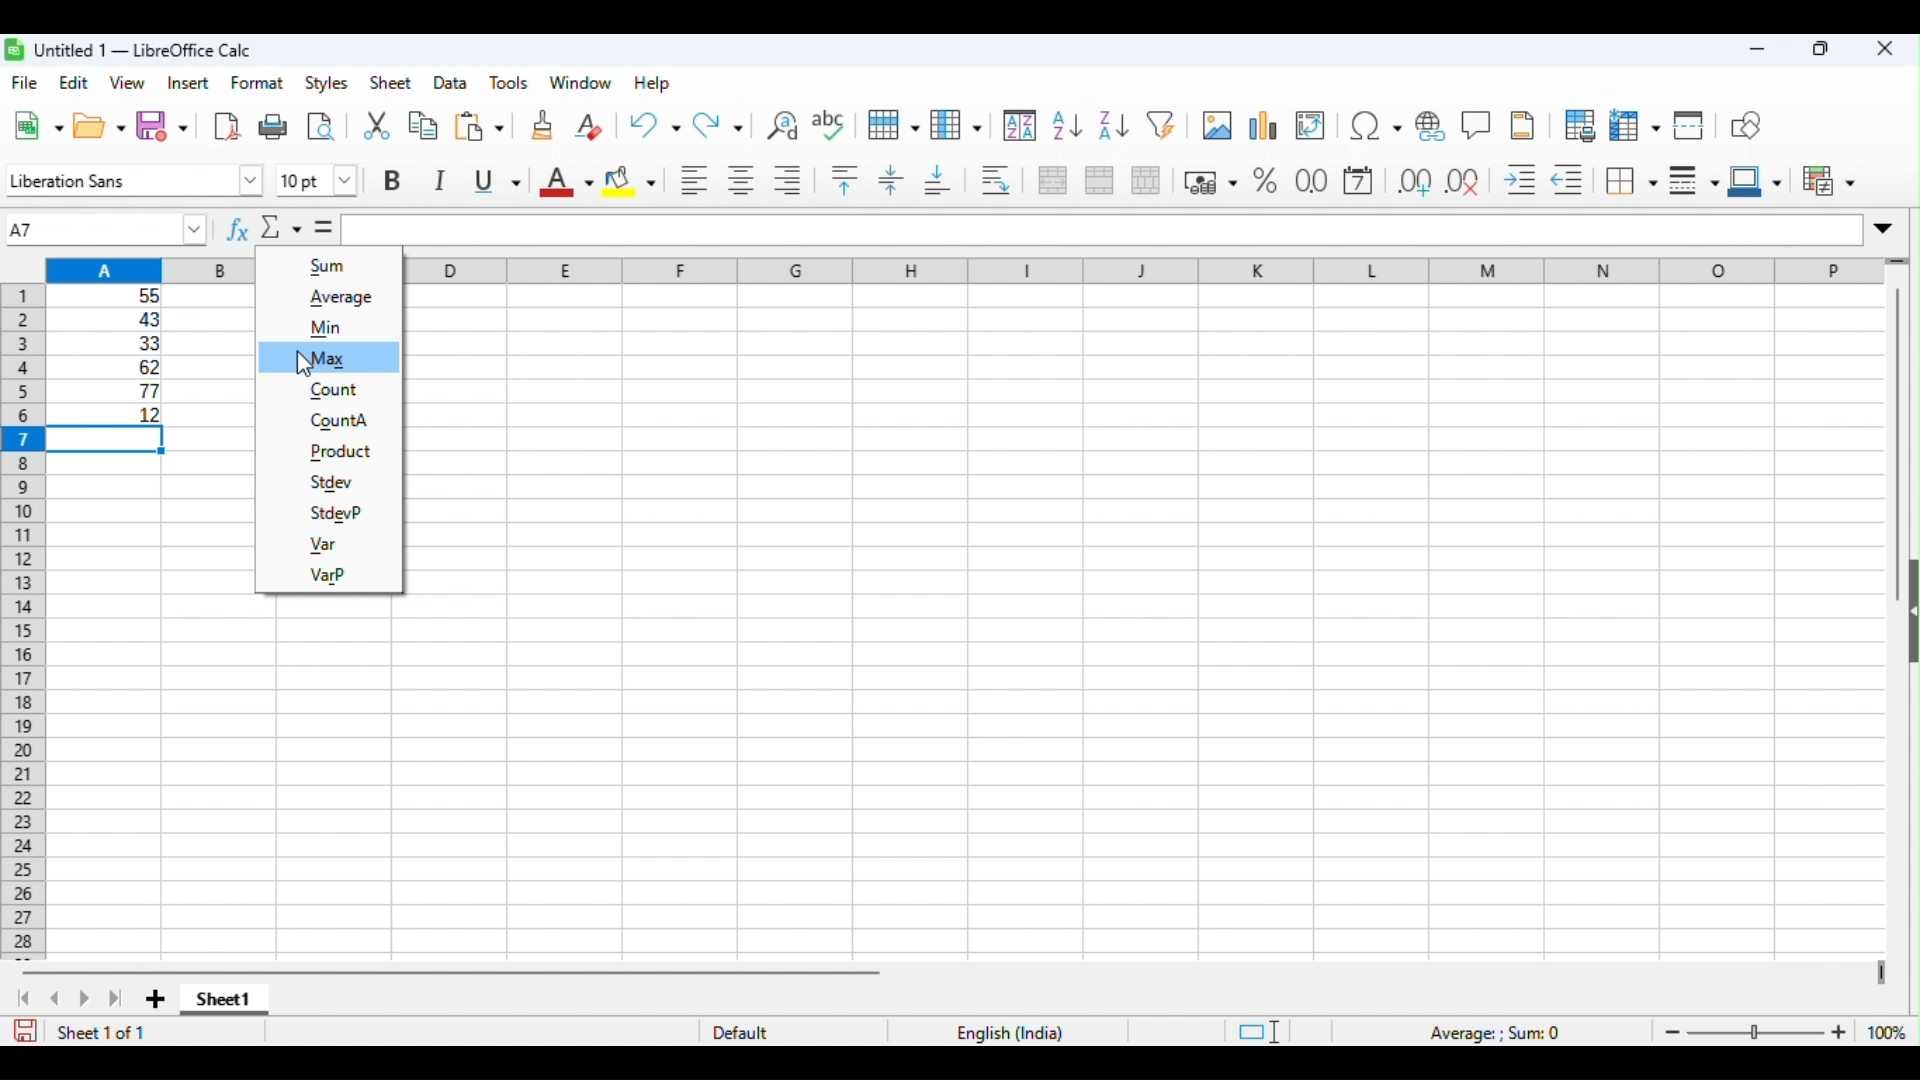 The image size is (1920, 1080). I want to click on copy, so click(422, 127).